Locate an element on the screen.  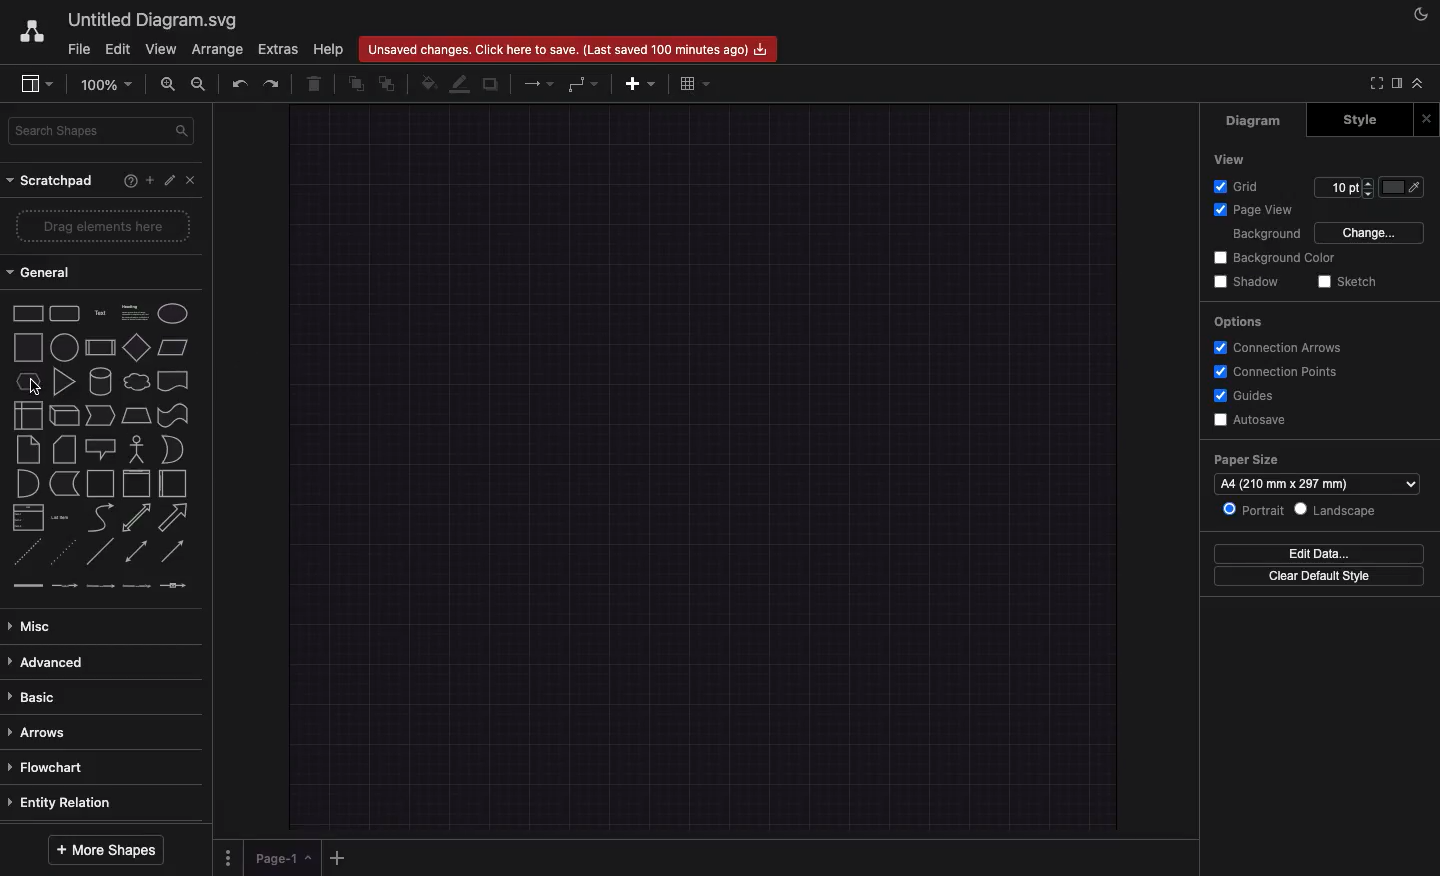
Misc is located at coordinates (37, 628).